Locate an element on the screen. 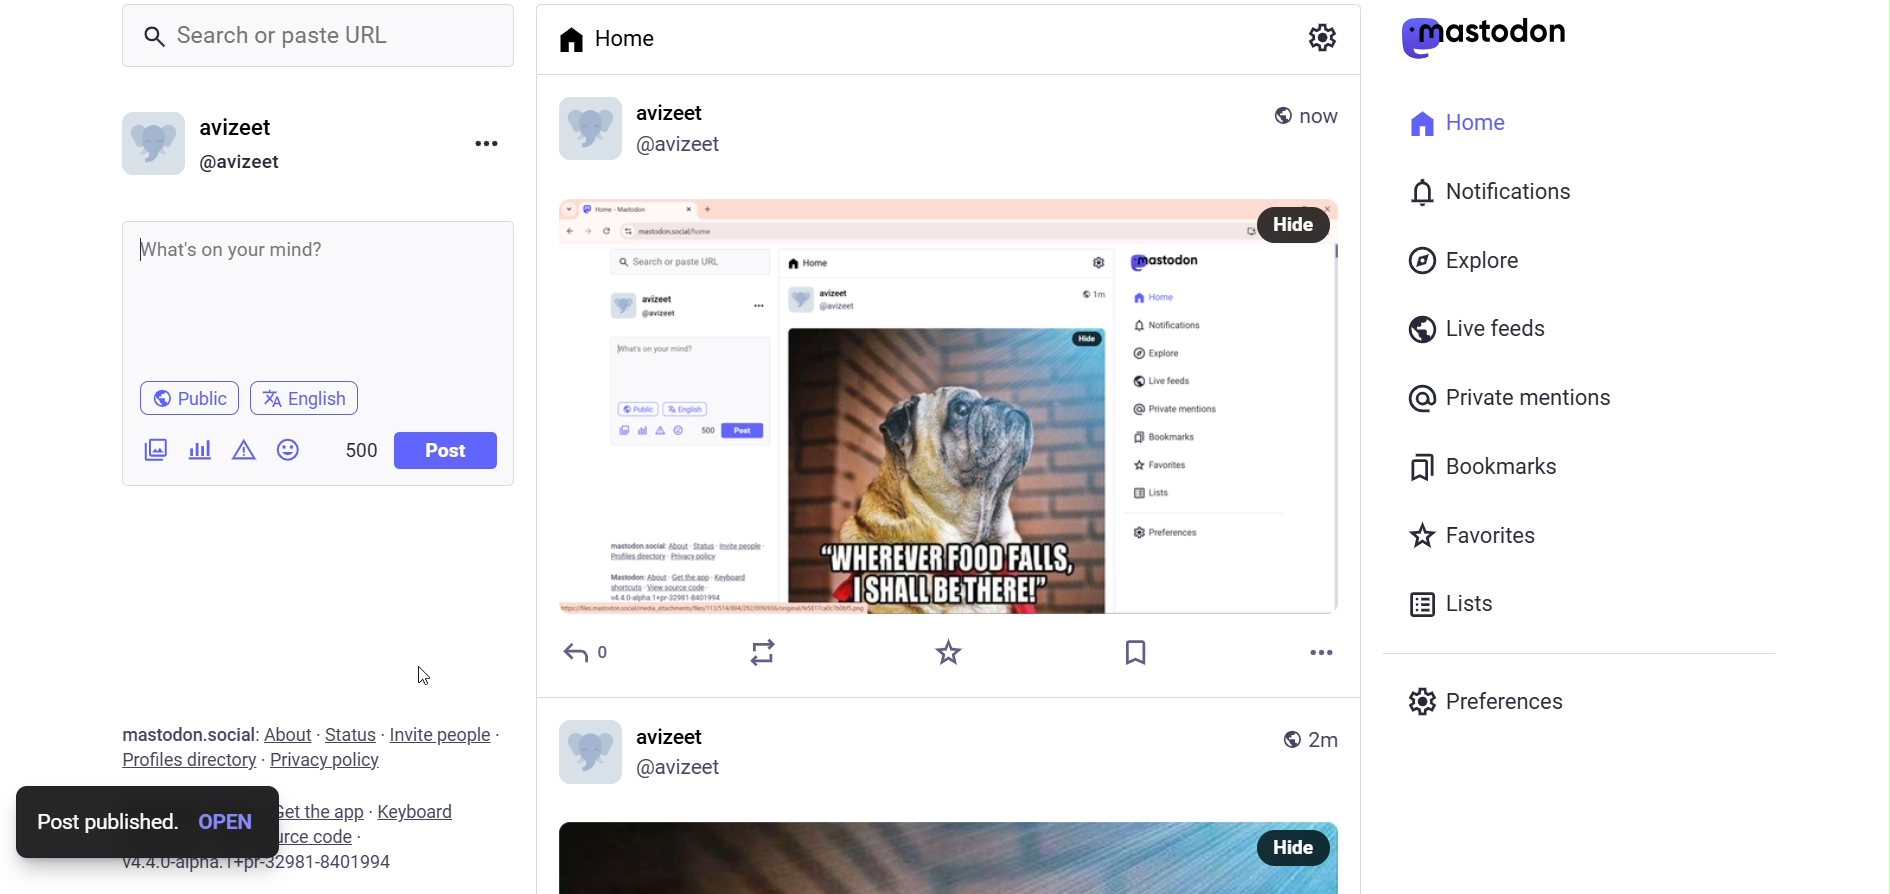  profile picute is located at coordinates (593, 749).